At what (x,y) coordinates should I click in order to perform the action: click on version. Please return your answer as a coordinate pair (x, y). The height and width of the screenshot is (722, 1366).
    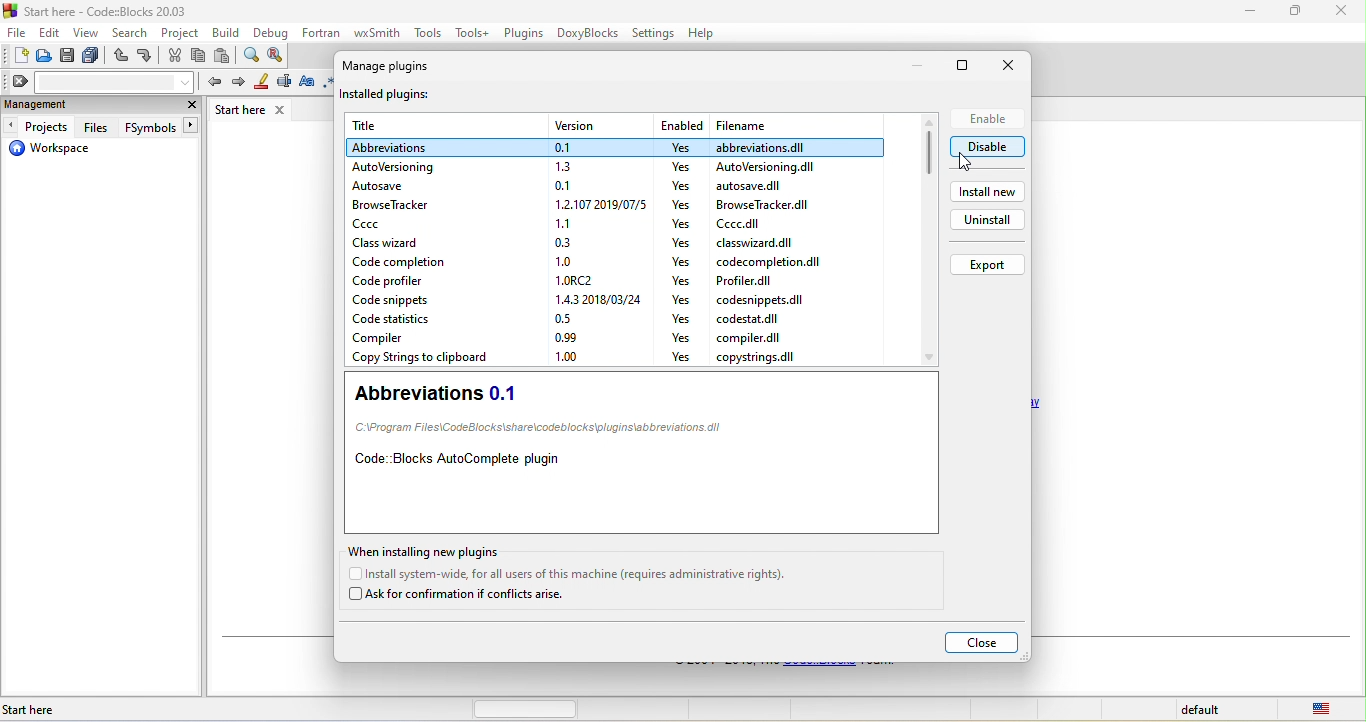
    Looking at the image, I should click on (566, 262).